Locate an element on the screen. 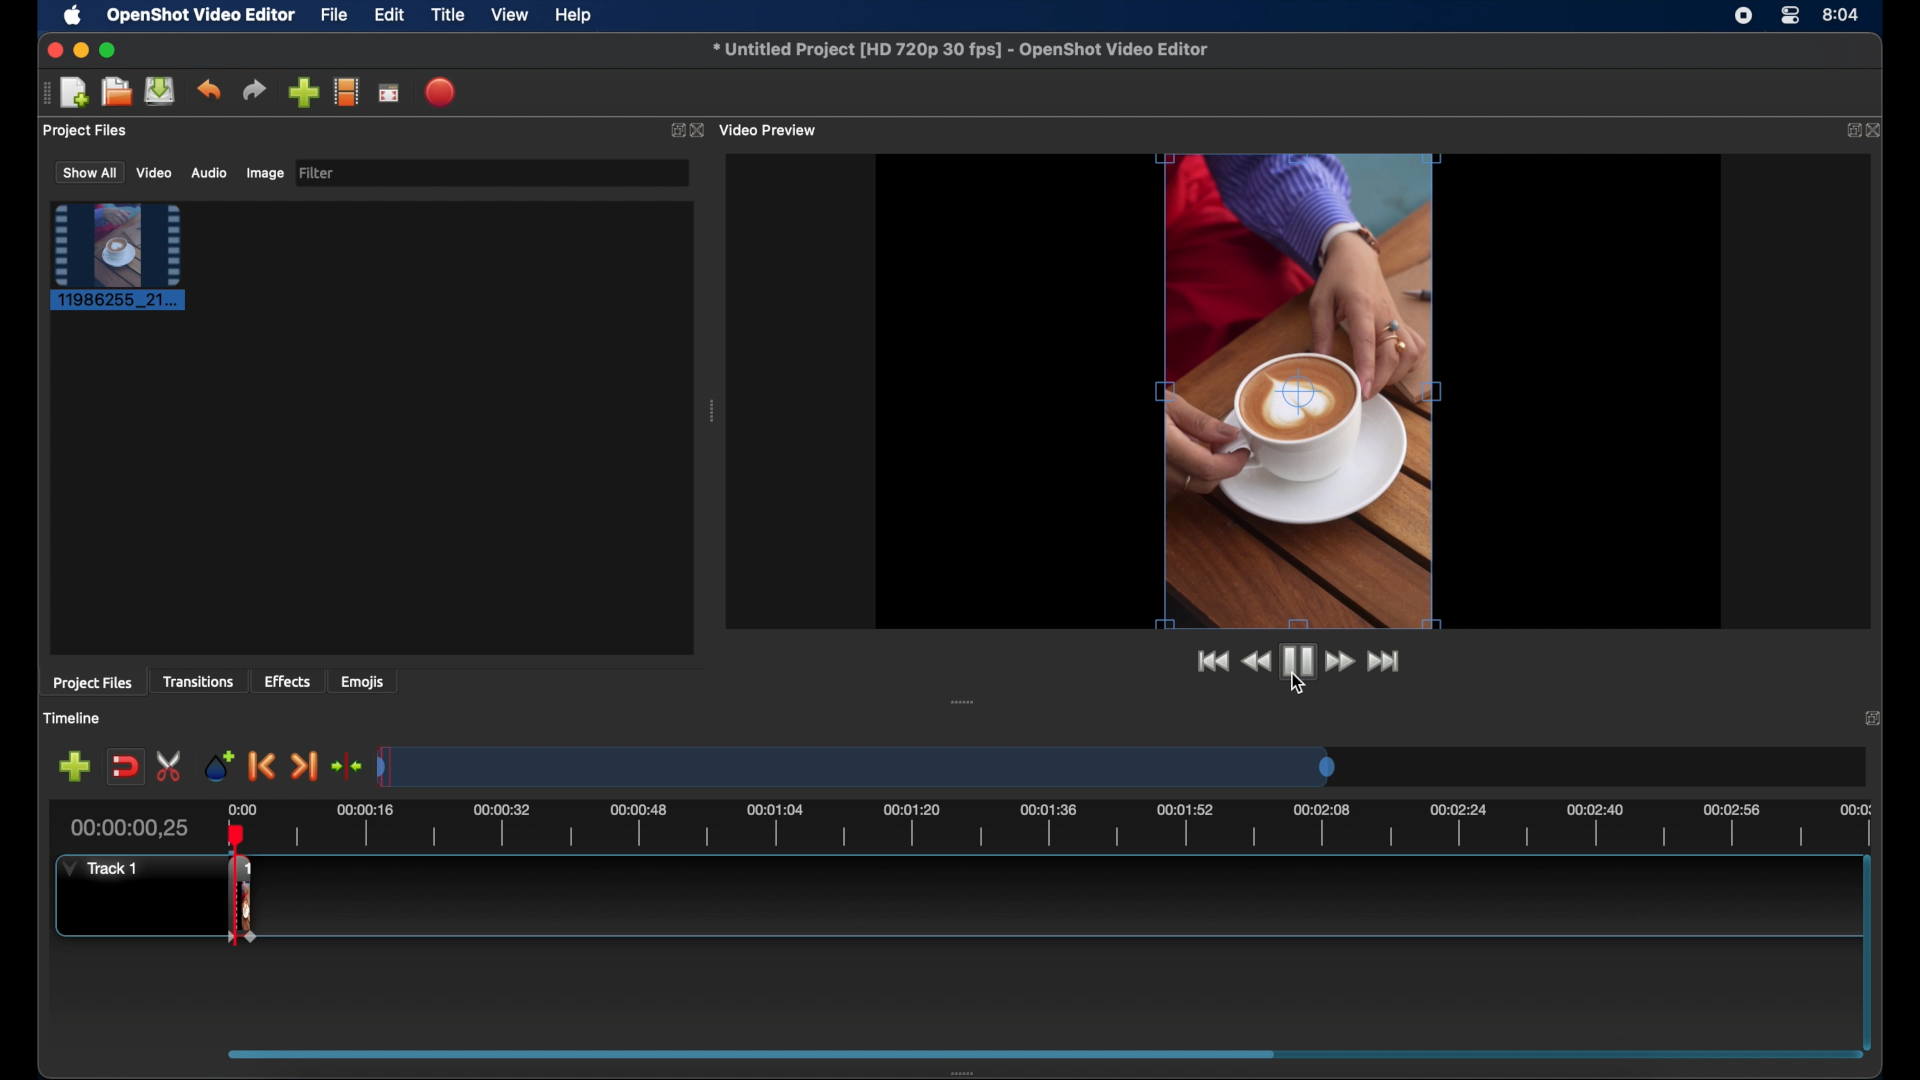 The height and width of the screenshot is (1080, 1920). drag handle is located at coordinates (42, 94).